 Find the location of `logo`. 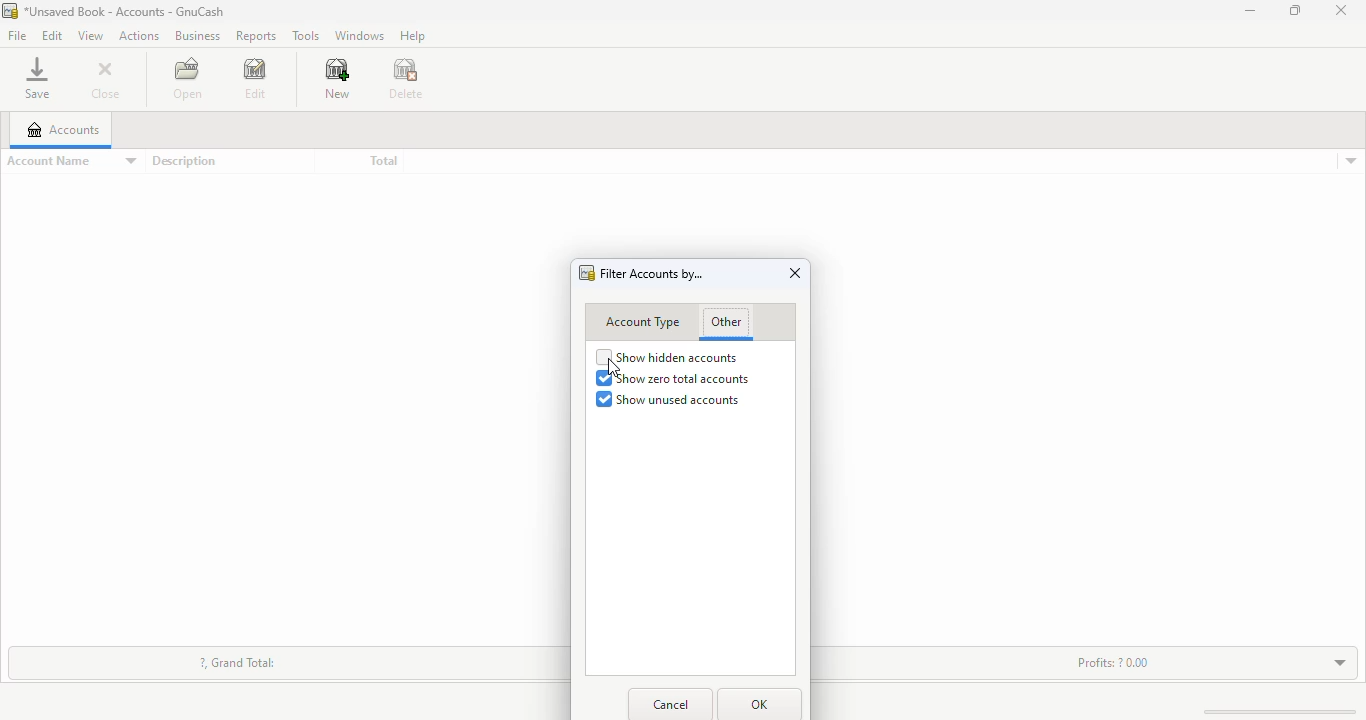

logo is located at coordinates (587, 273).